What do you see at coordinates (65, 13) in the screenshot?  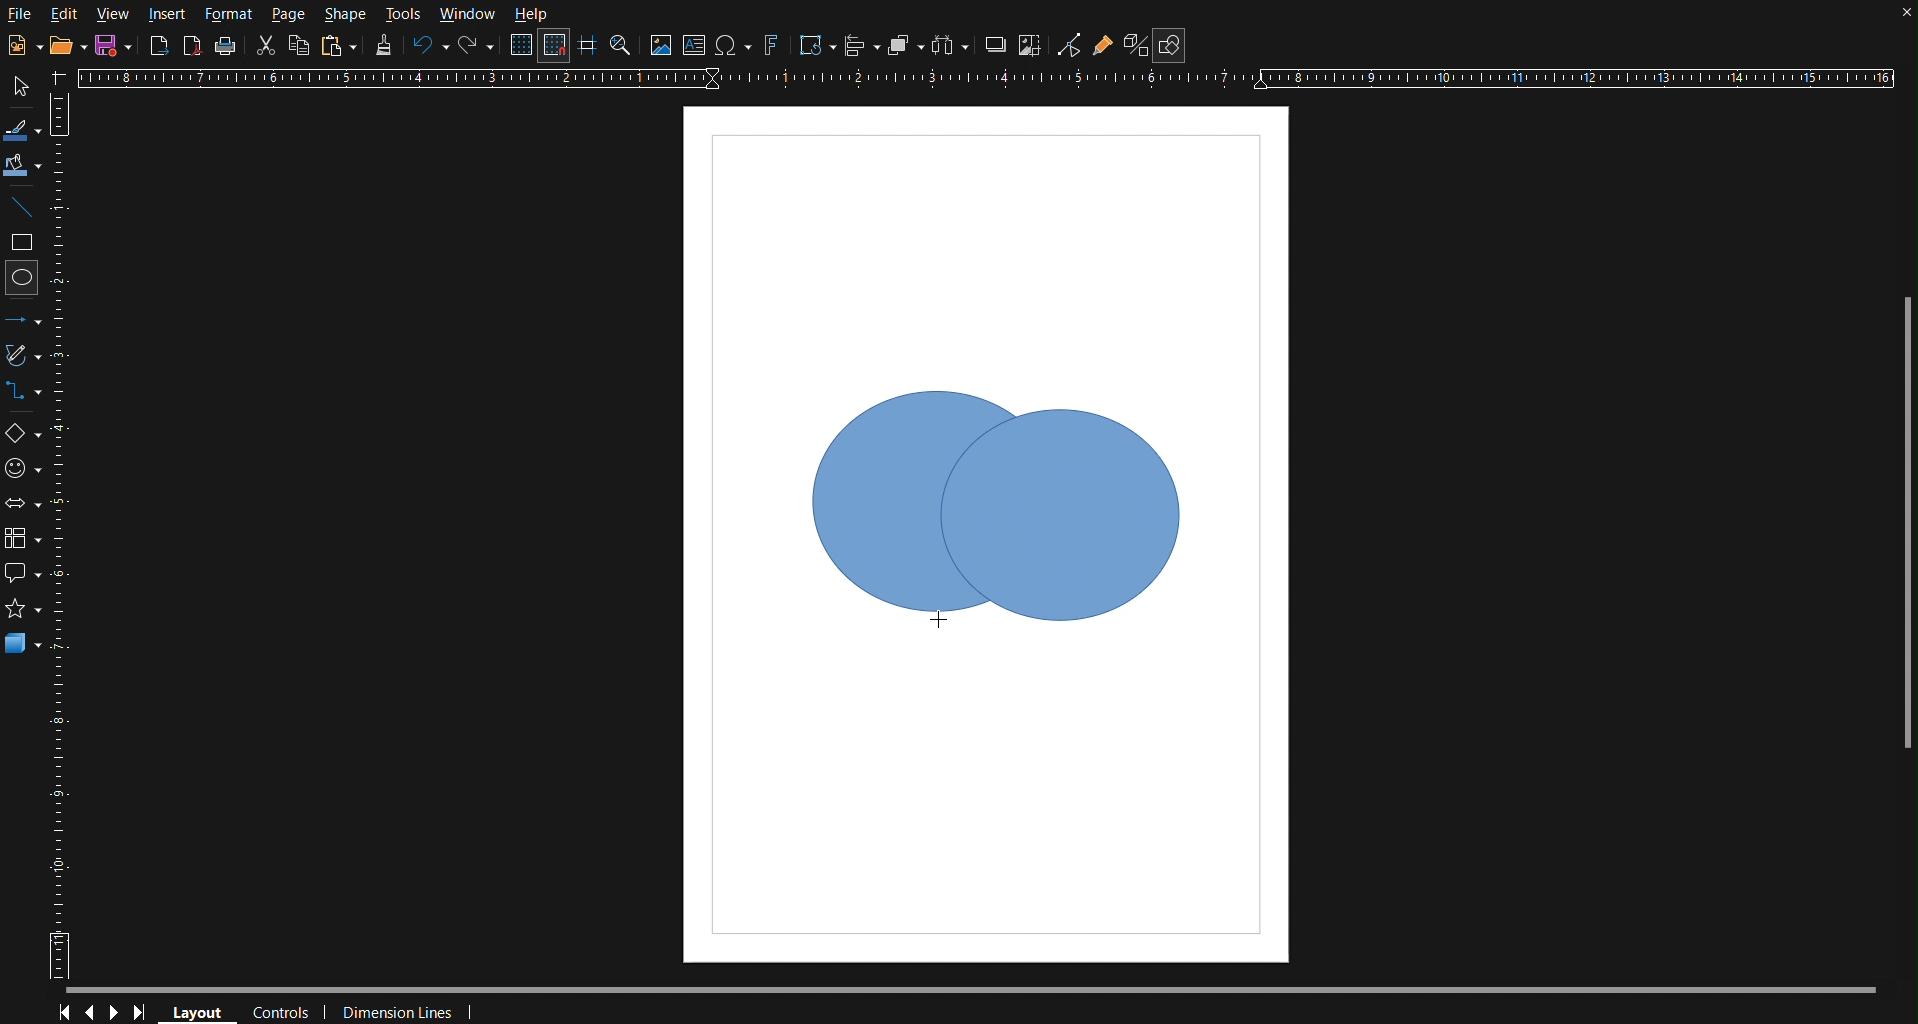 I see `Edit` at bounding box center [65, 13].